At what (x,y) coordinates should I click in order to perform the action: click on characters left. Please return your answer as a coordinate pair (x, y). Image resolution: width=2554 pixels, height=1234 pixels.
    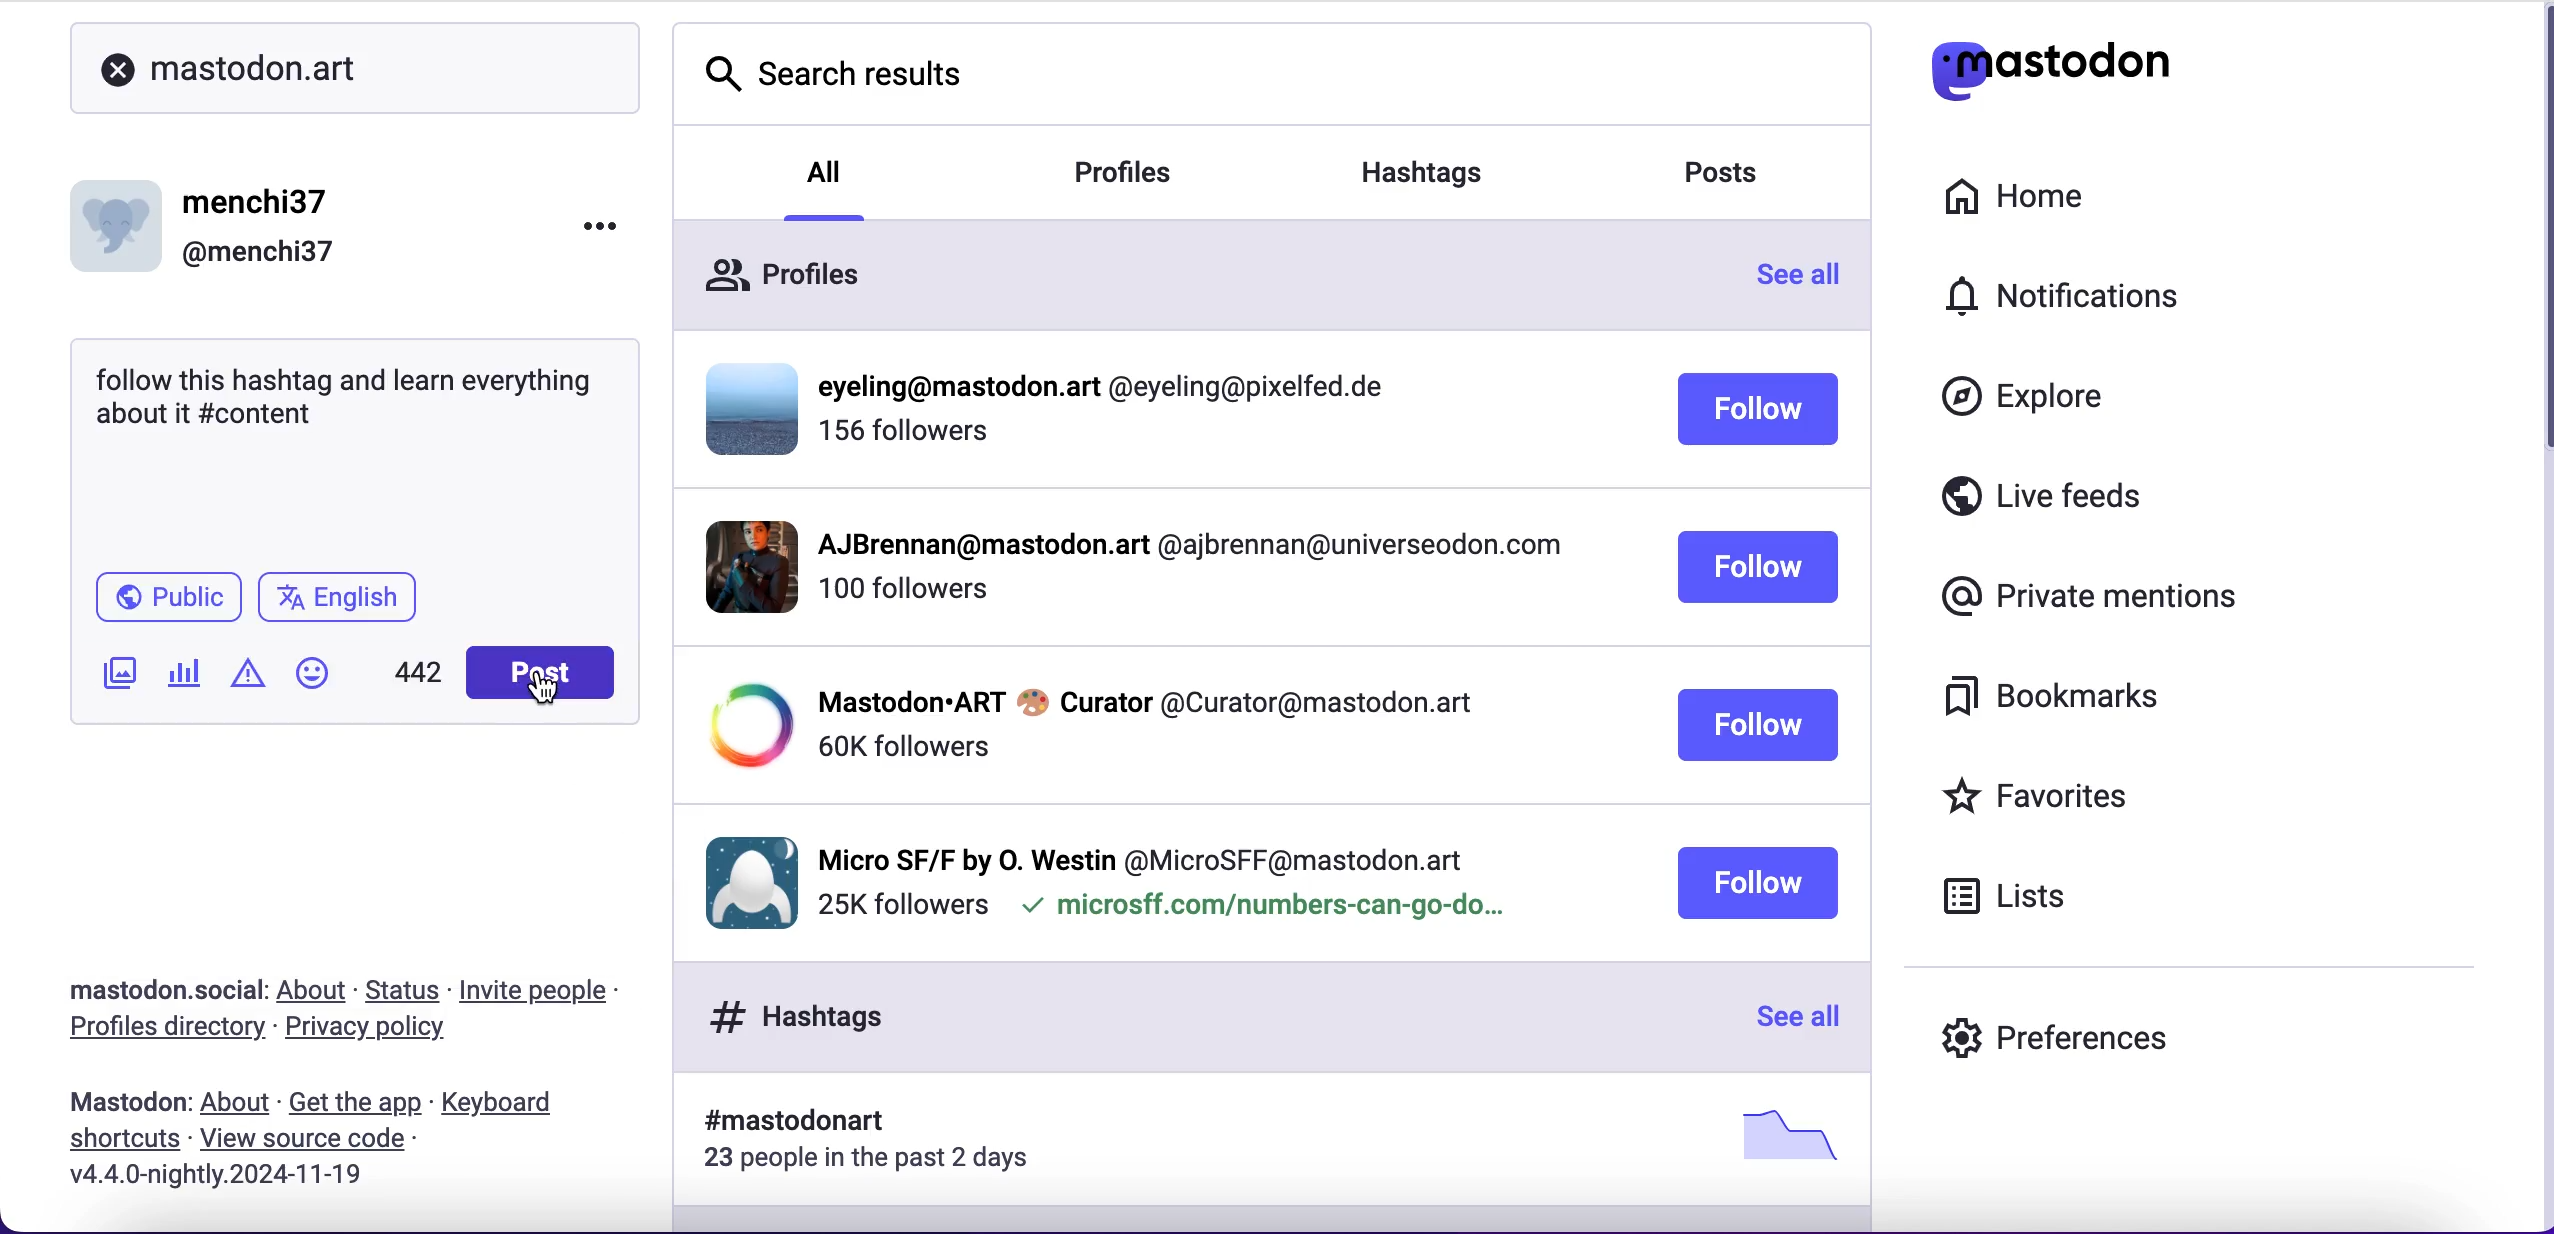
    Looking at the image, I should click on (415, 680).